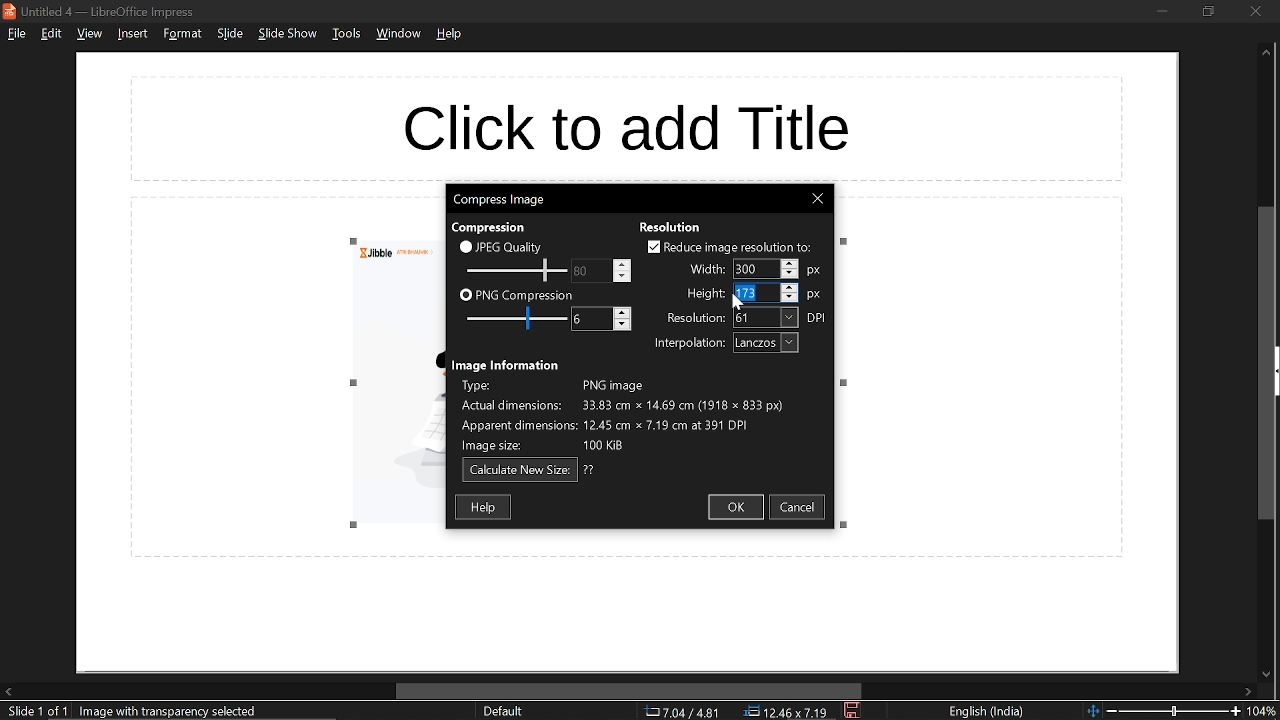  What do you see at coordinates (766, 318) in the screenshot?
I see `resolution` at bounding box center [766, 318].